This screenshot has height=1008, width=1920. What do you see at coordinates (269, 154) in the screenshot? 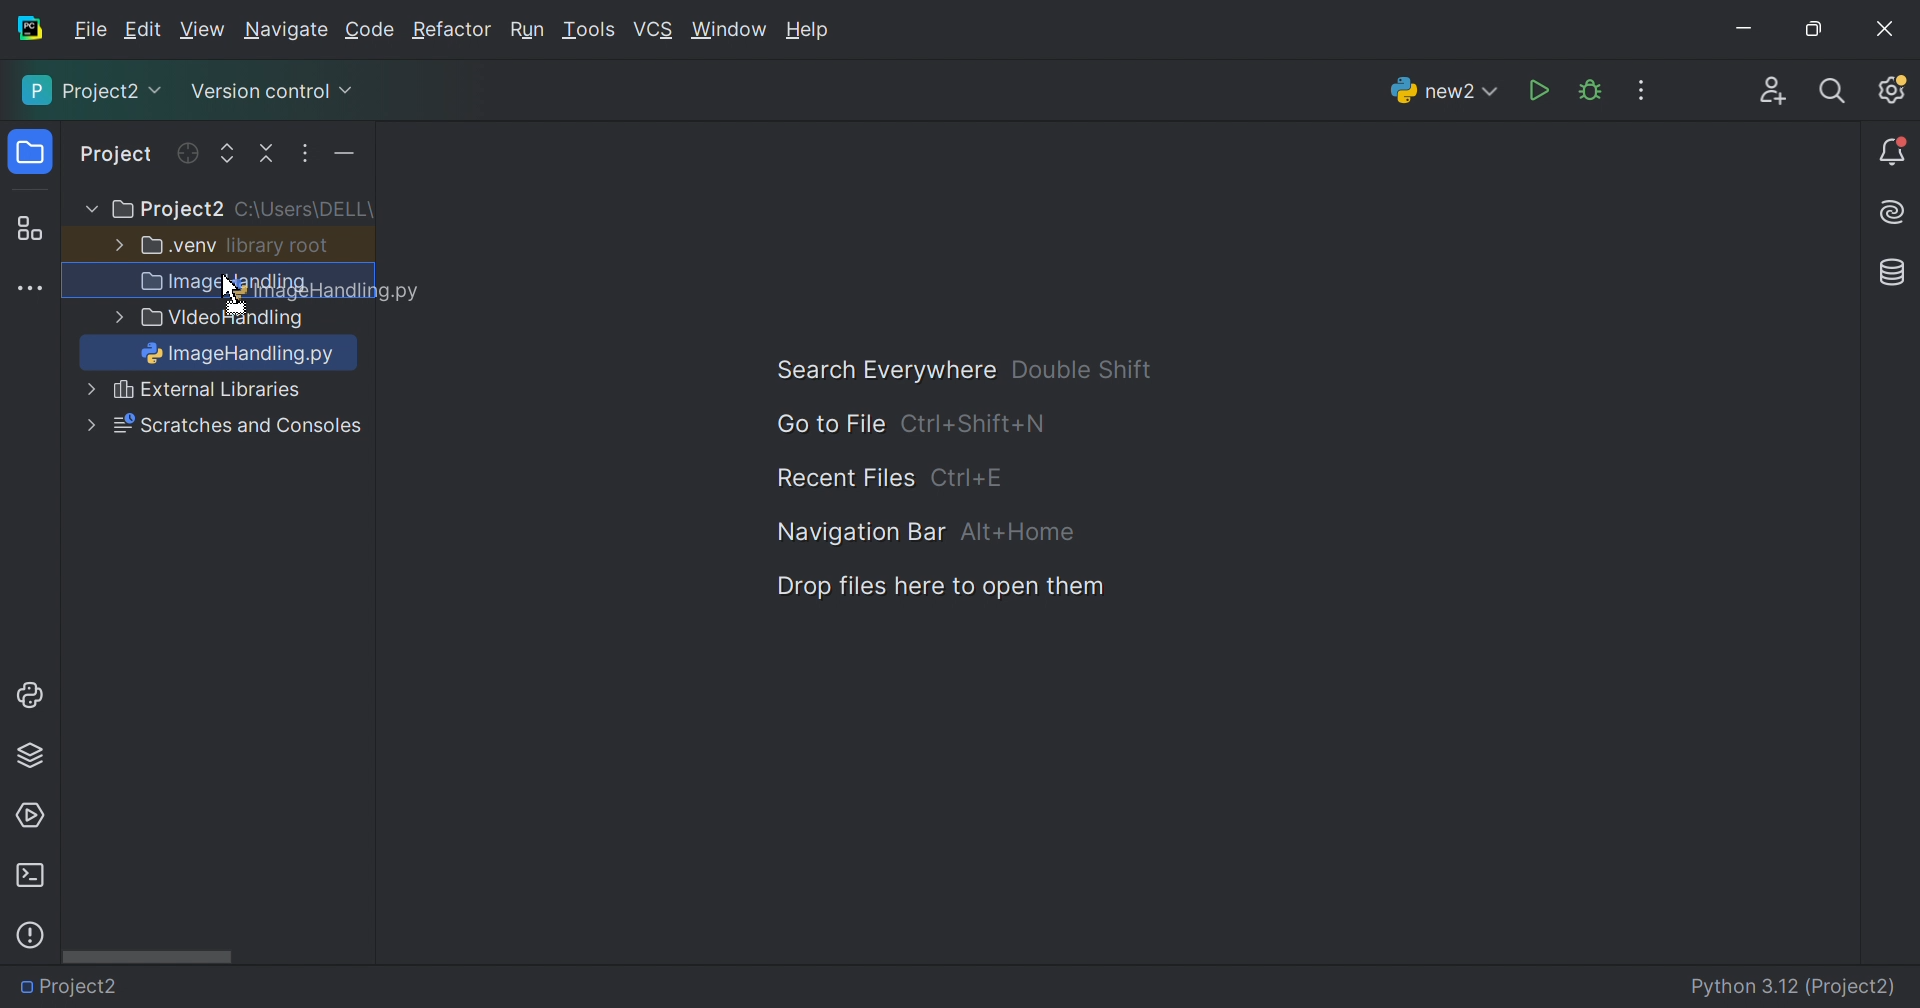
I see `Collapse all` at bounding box center [269, 154].